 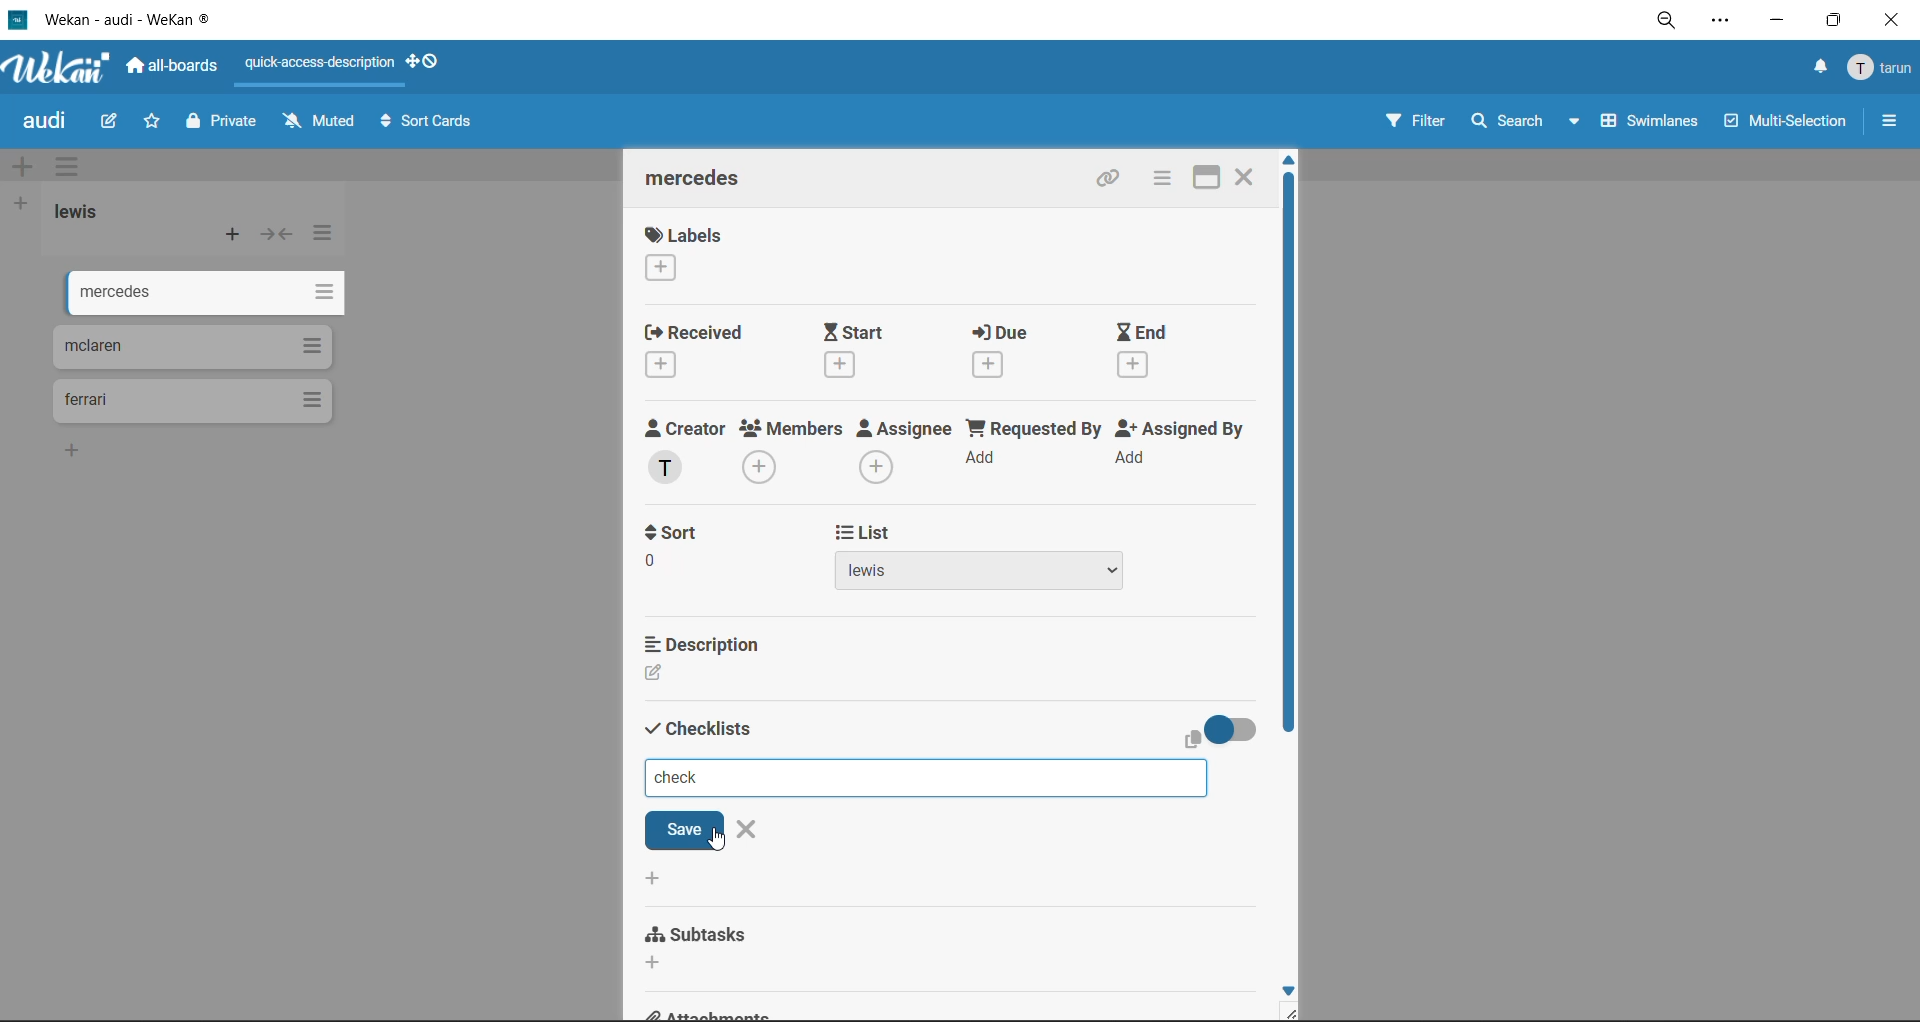 What do you see at coordinates (1725, 24) in the screenshot?
I see `settings` at bounding box center [1725, 24].